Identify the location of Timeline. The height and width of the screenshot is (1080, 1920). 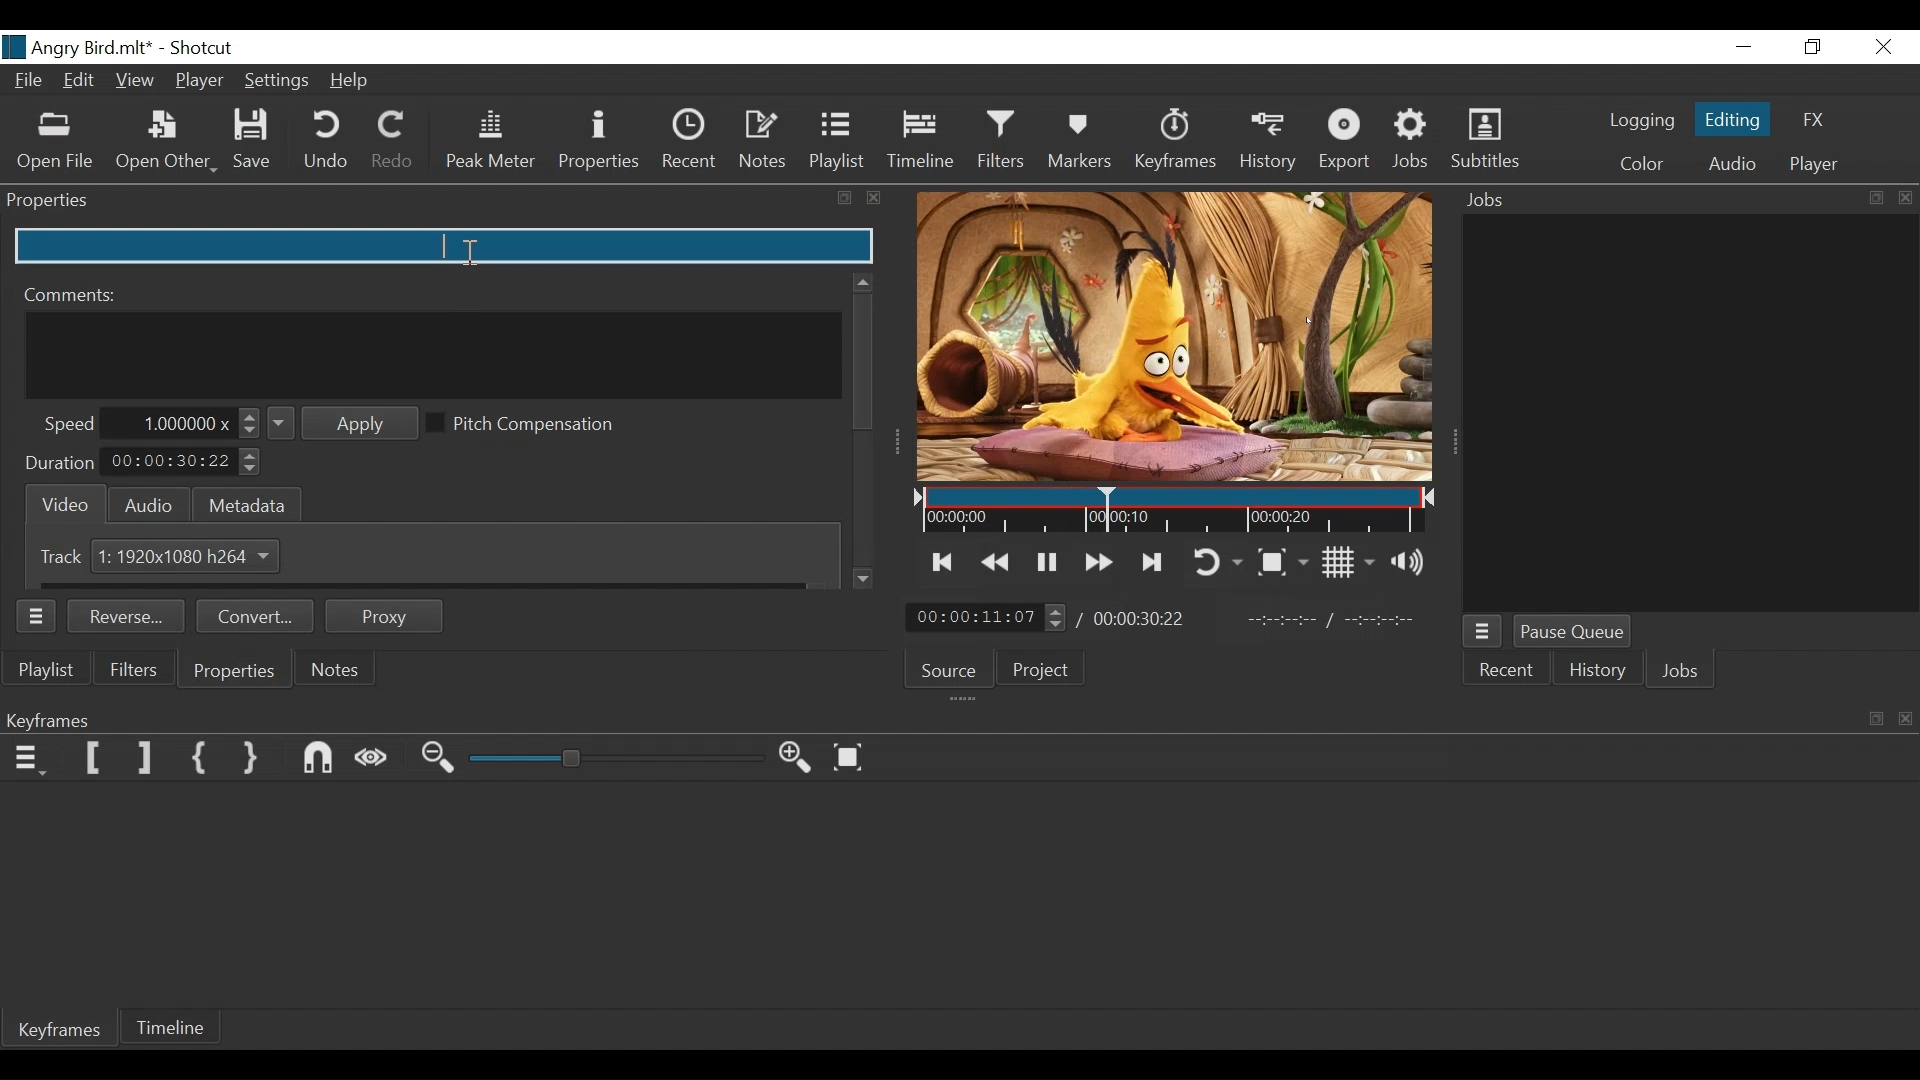
(173, 1030).